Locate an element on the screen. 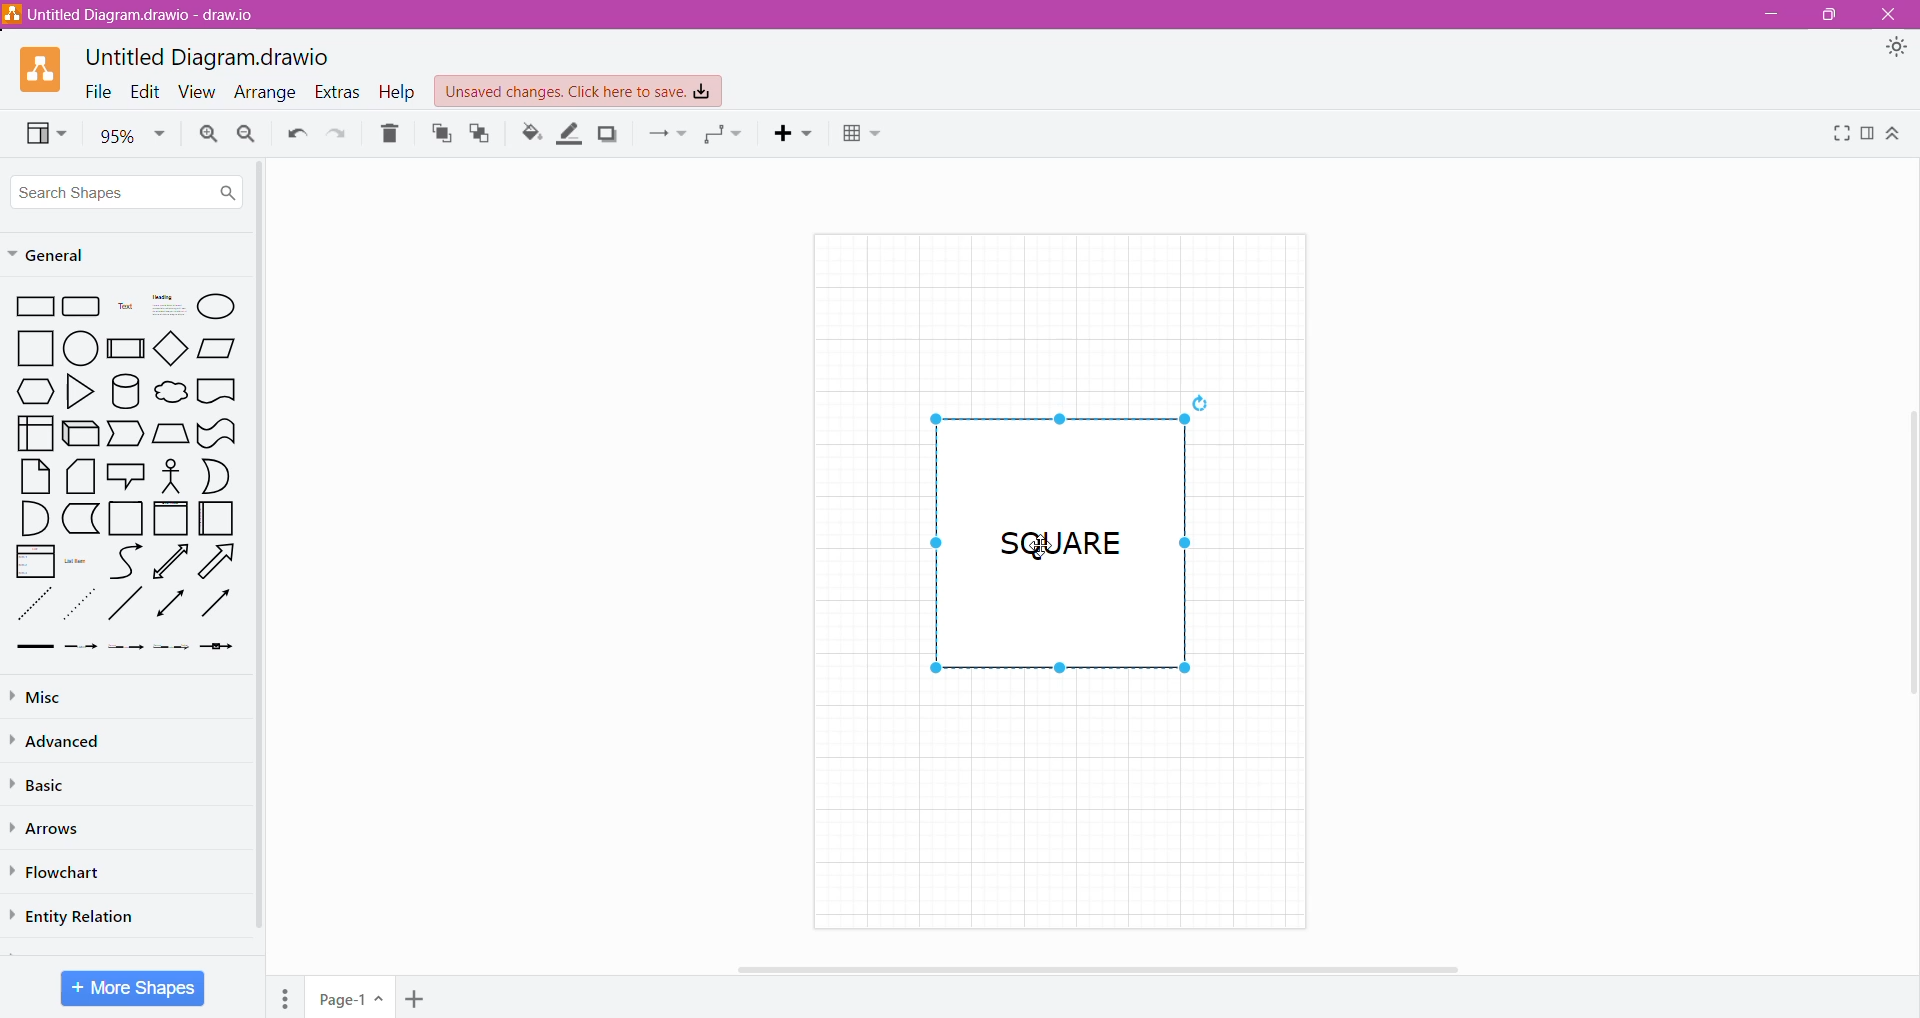 Image resolution: width=1920 pixels, height=1018 pixels. Zoom is located at coordinates (128, 136).